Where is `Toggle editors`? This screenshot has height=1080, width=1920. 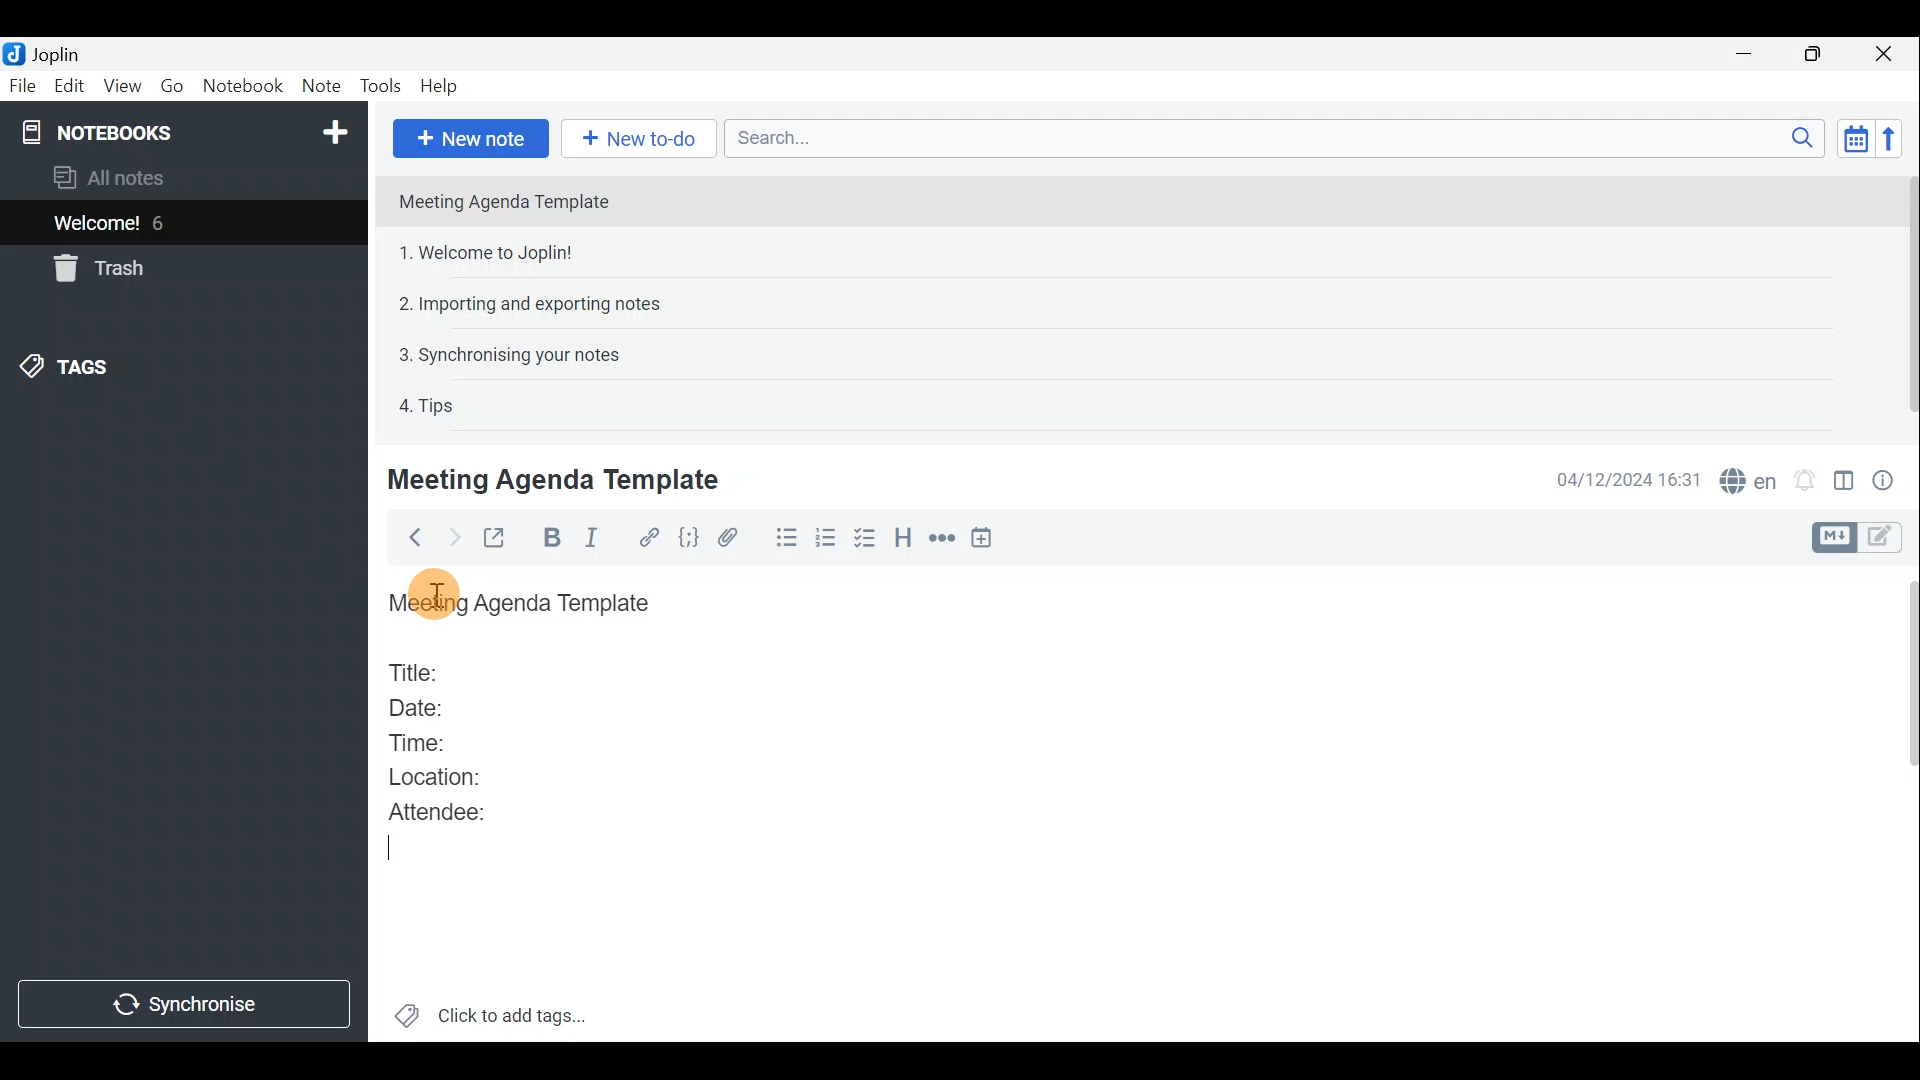
Toggle editors is located at coordinates (1885, 539).